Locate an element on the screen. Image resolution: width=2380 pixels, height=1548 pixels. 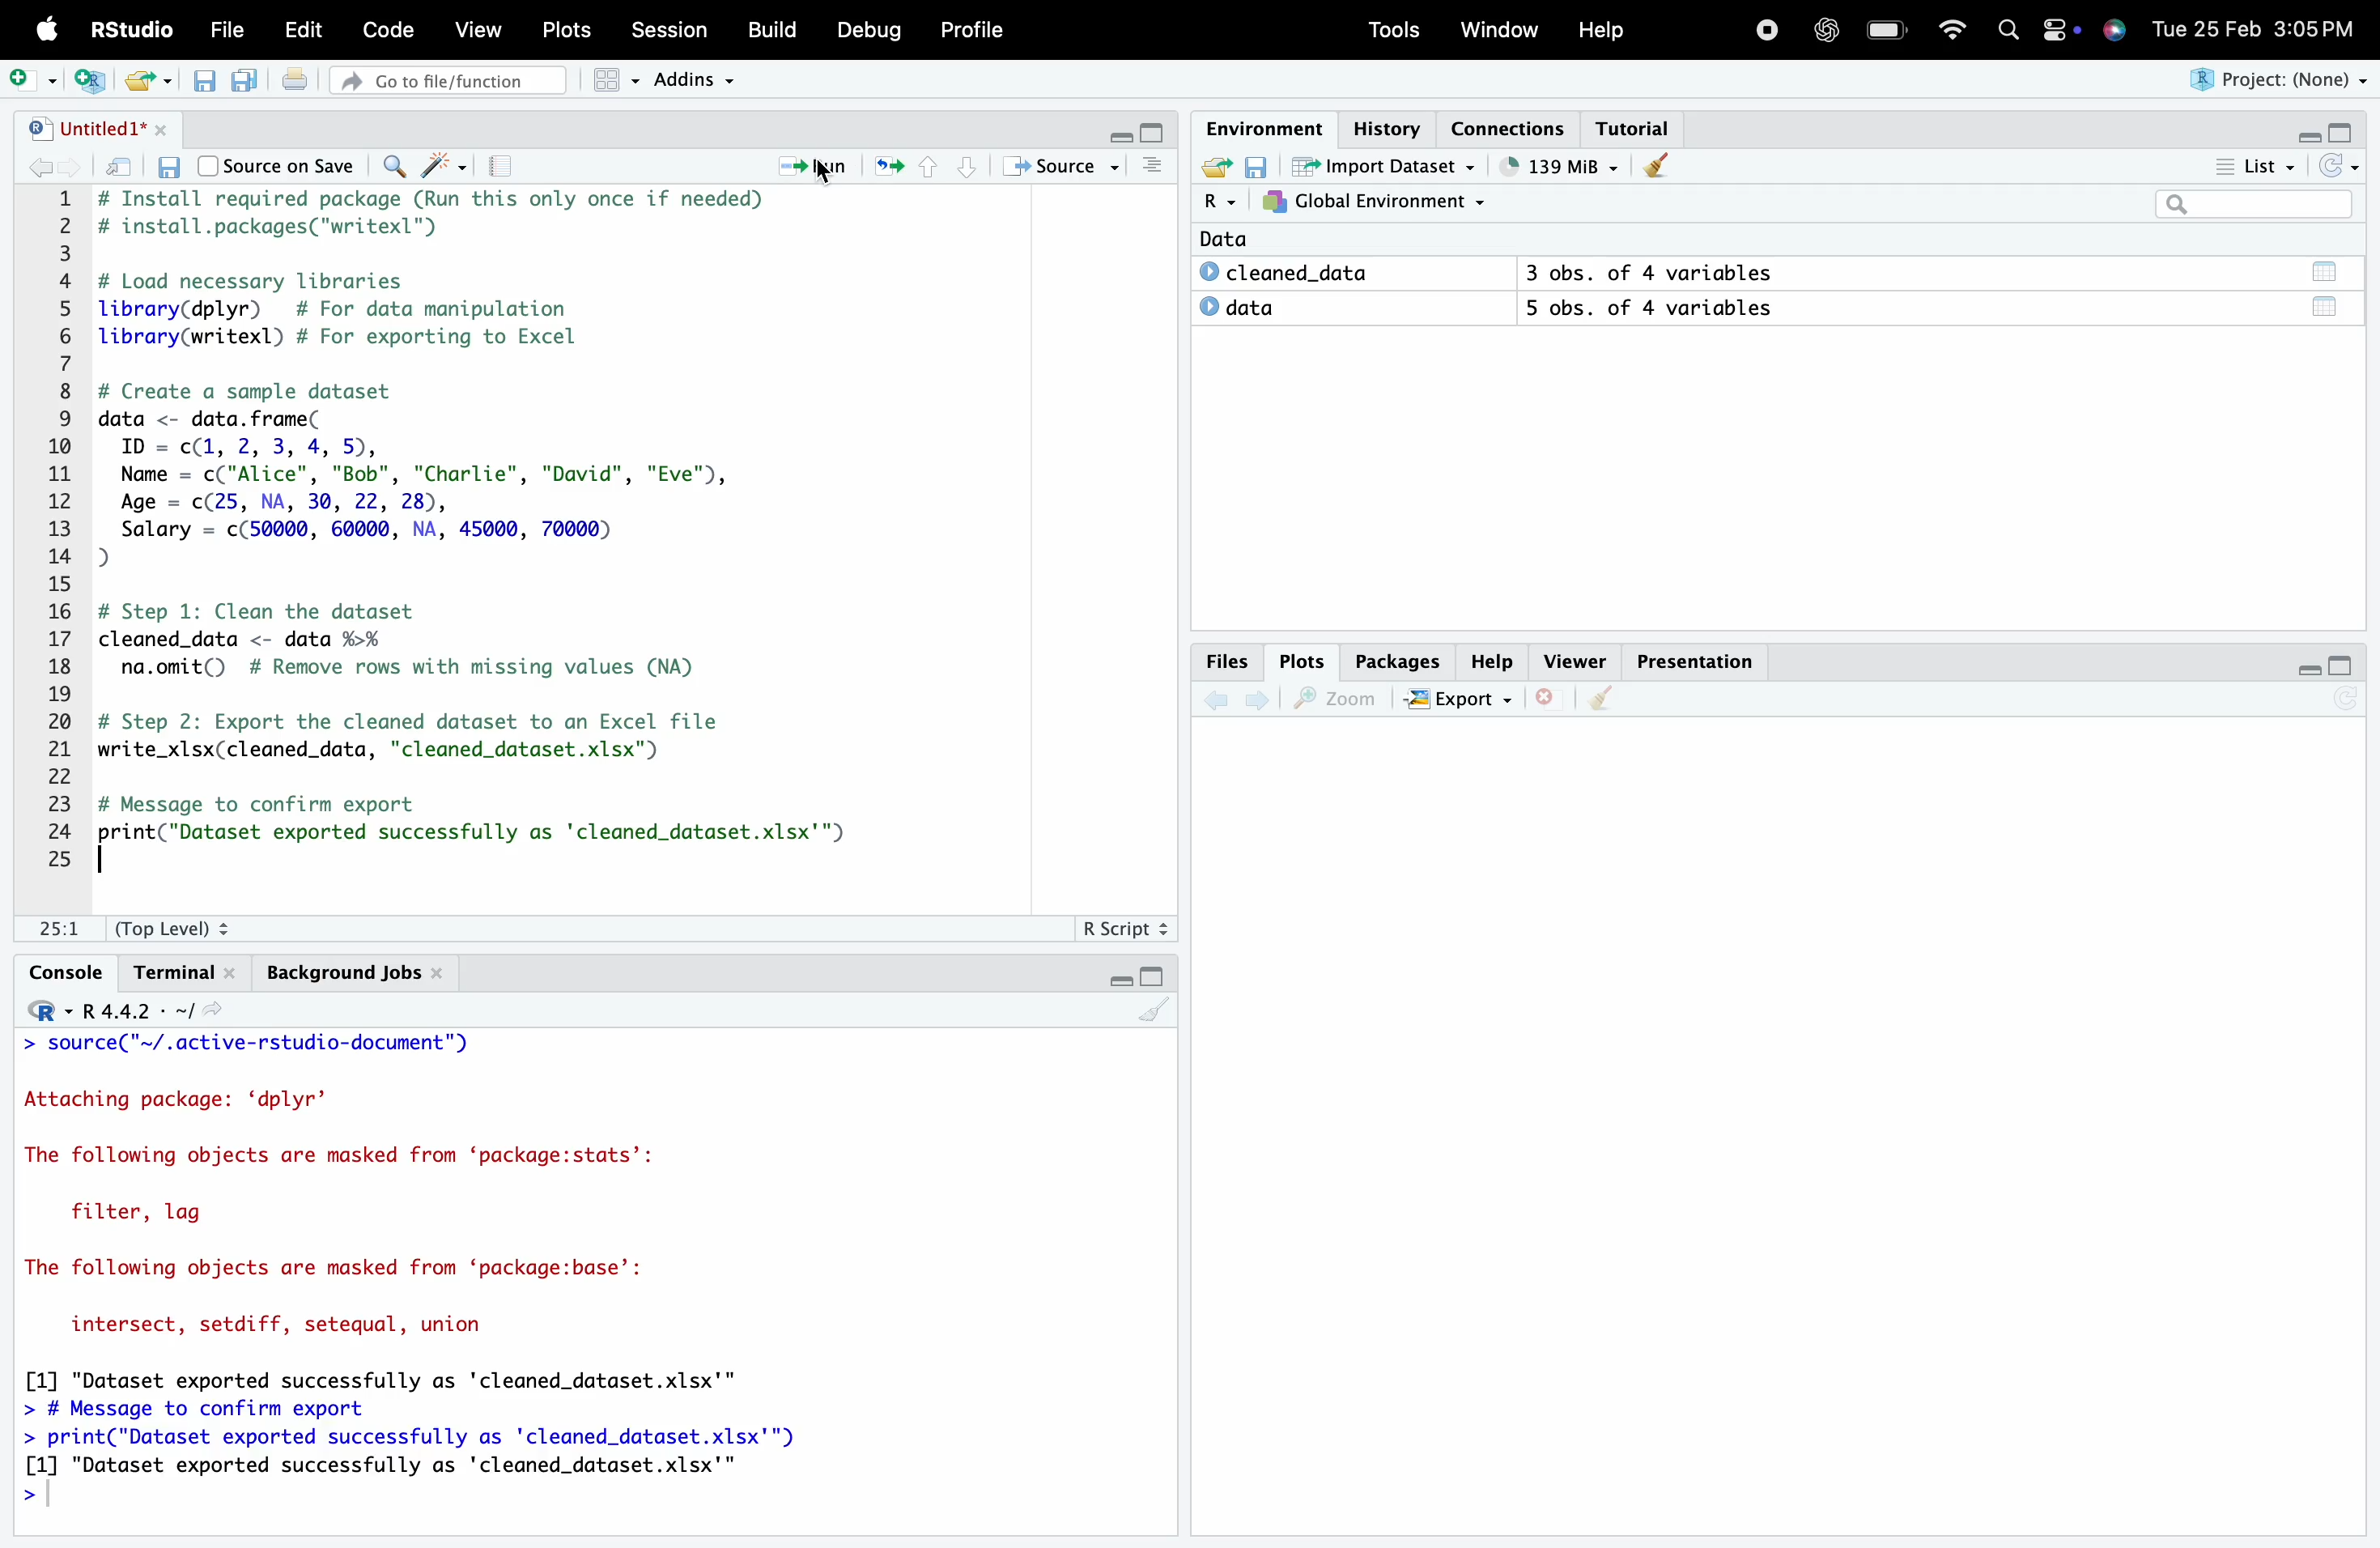
Tools is located at coordinates (1396, 32).